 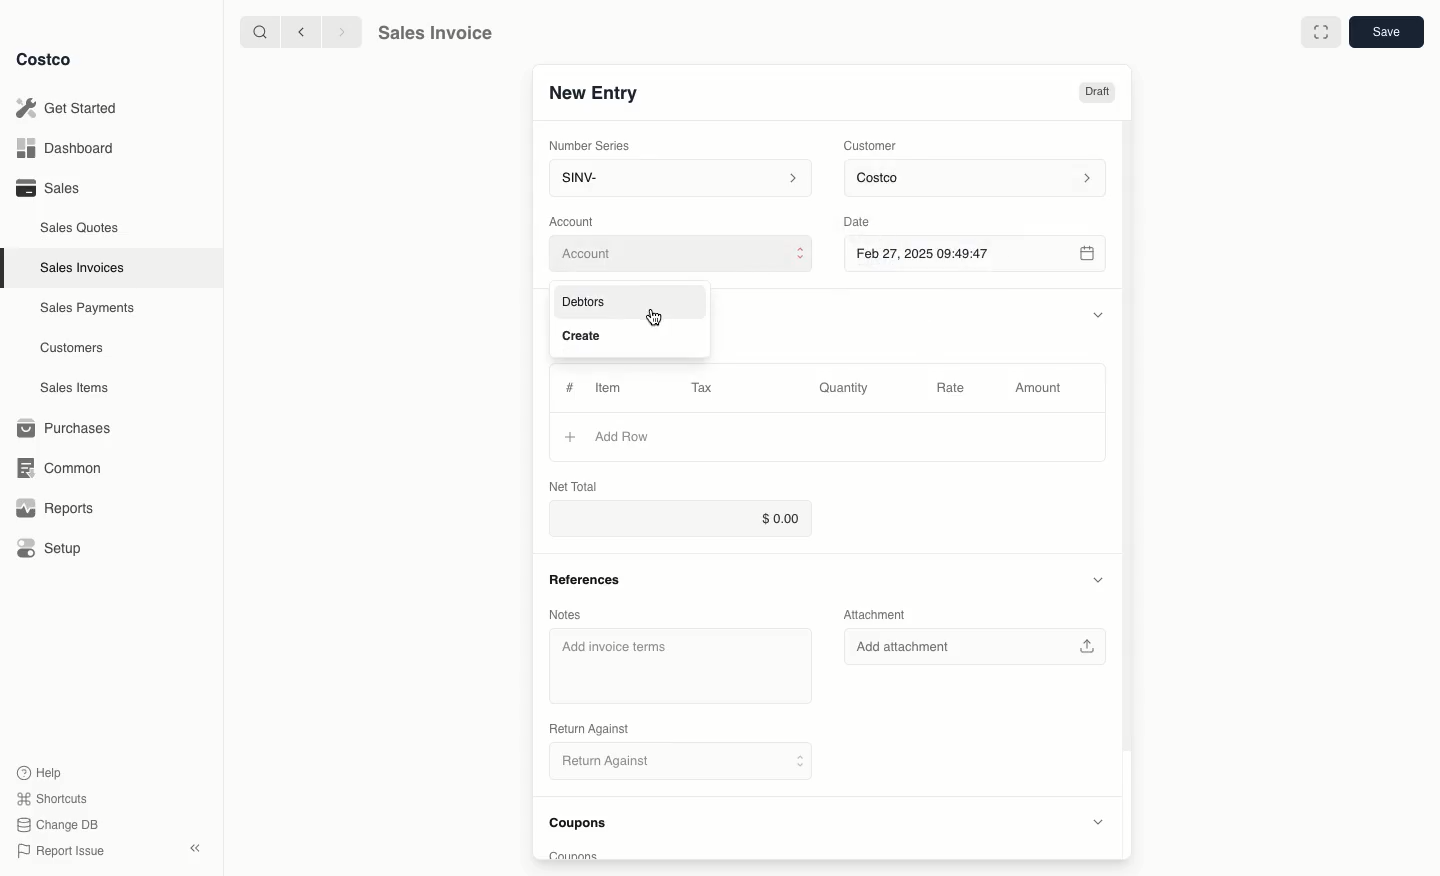 What do you see at coordinates (871, 144) in the screenshot?
I see `Customer` at bounding box center [871, 144].